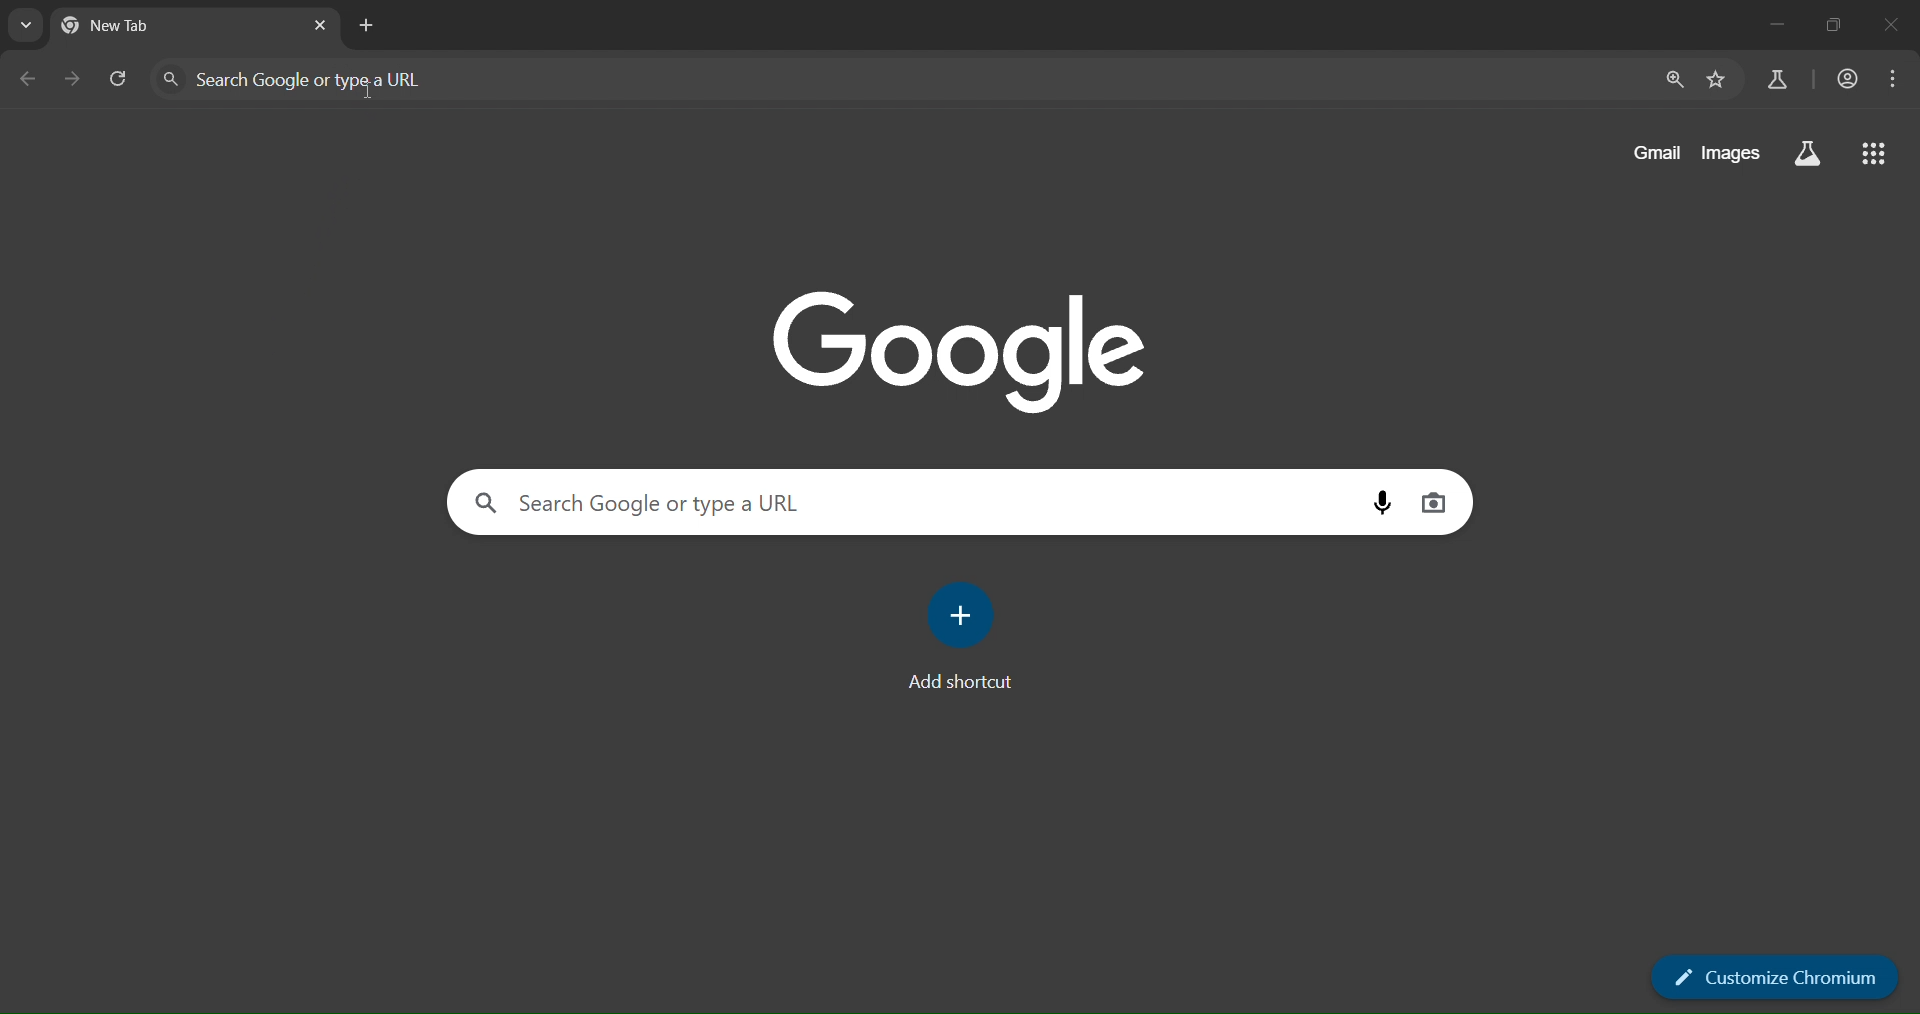  Describe the element at coordinates (139, 27) in the screenshot. I see `new tab` at that location.